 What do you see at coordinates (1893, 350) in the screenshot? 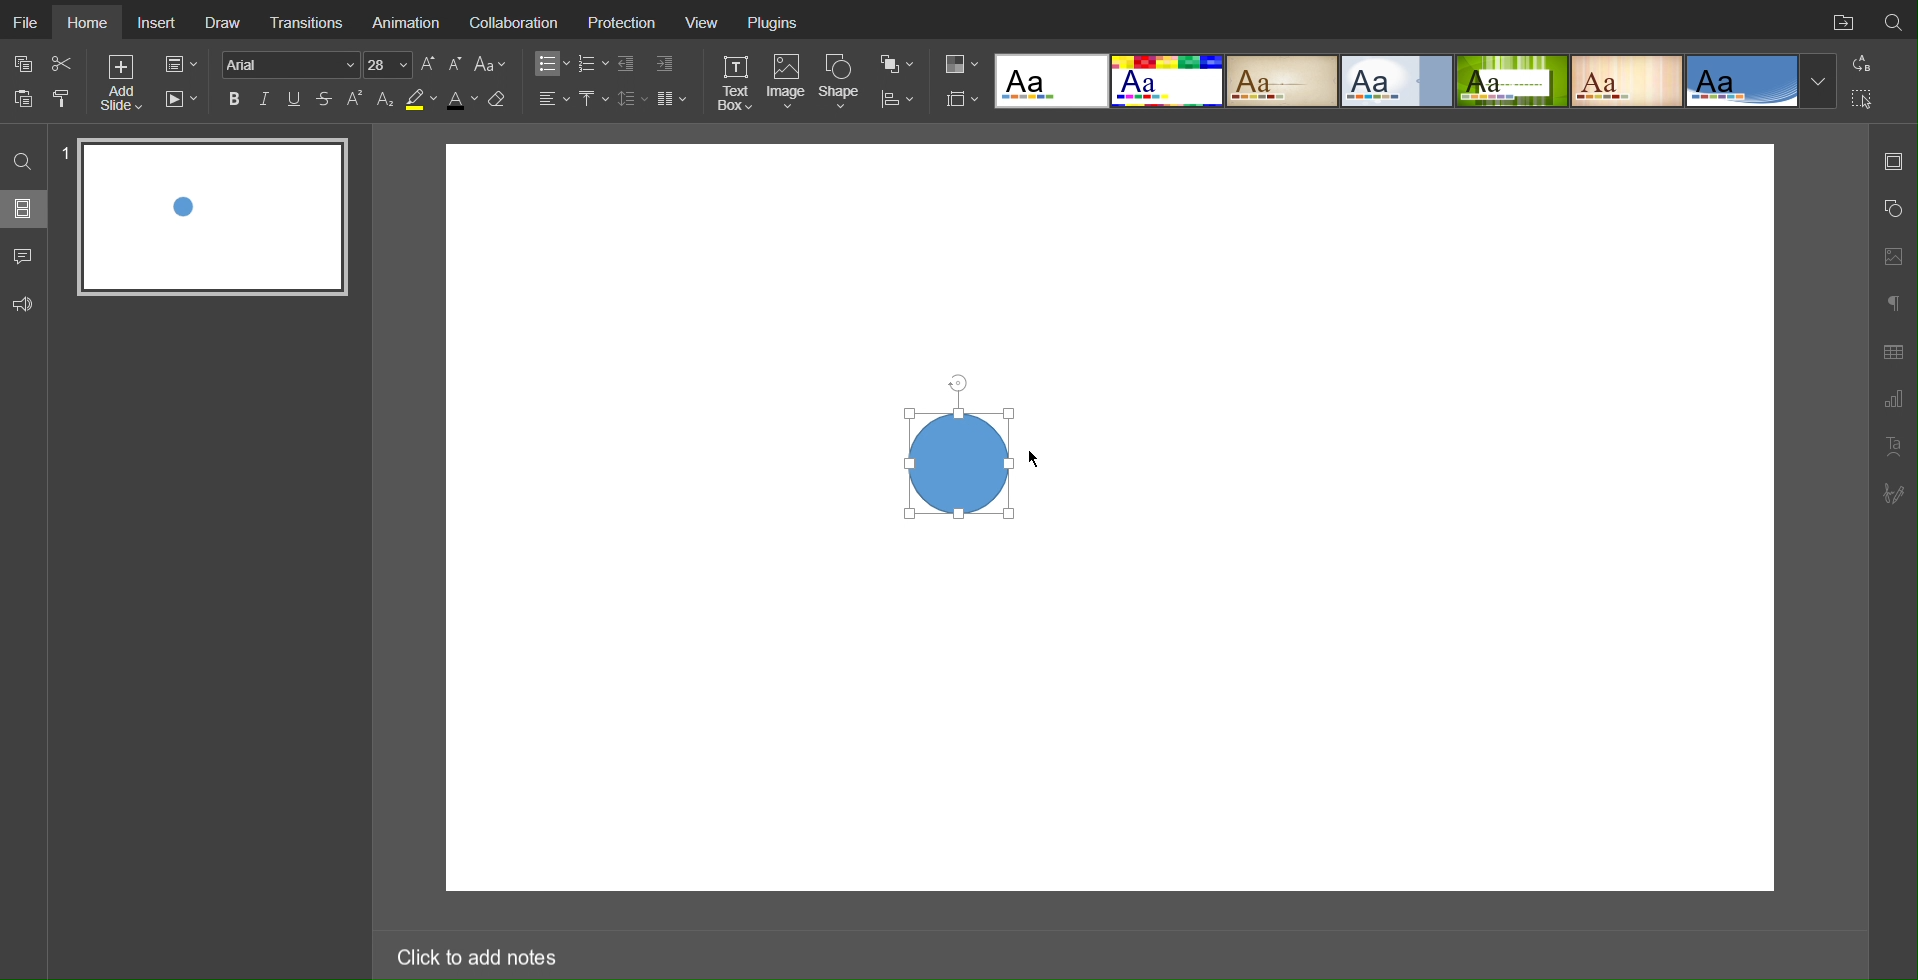
I see `Table Settings` at bounding box center [1893, 350].